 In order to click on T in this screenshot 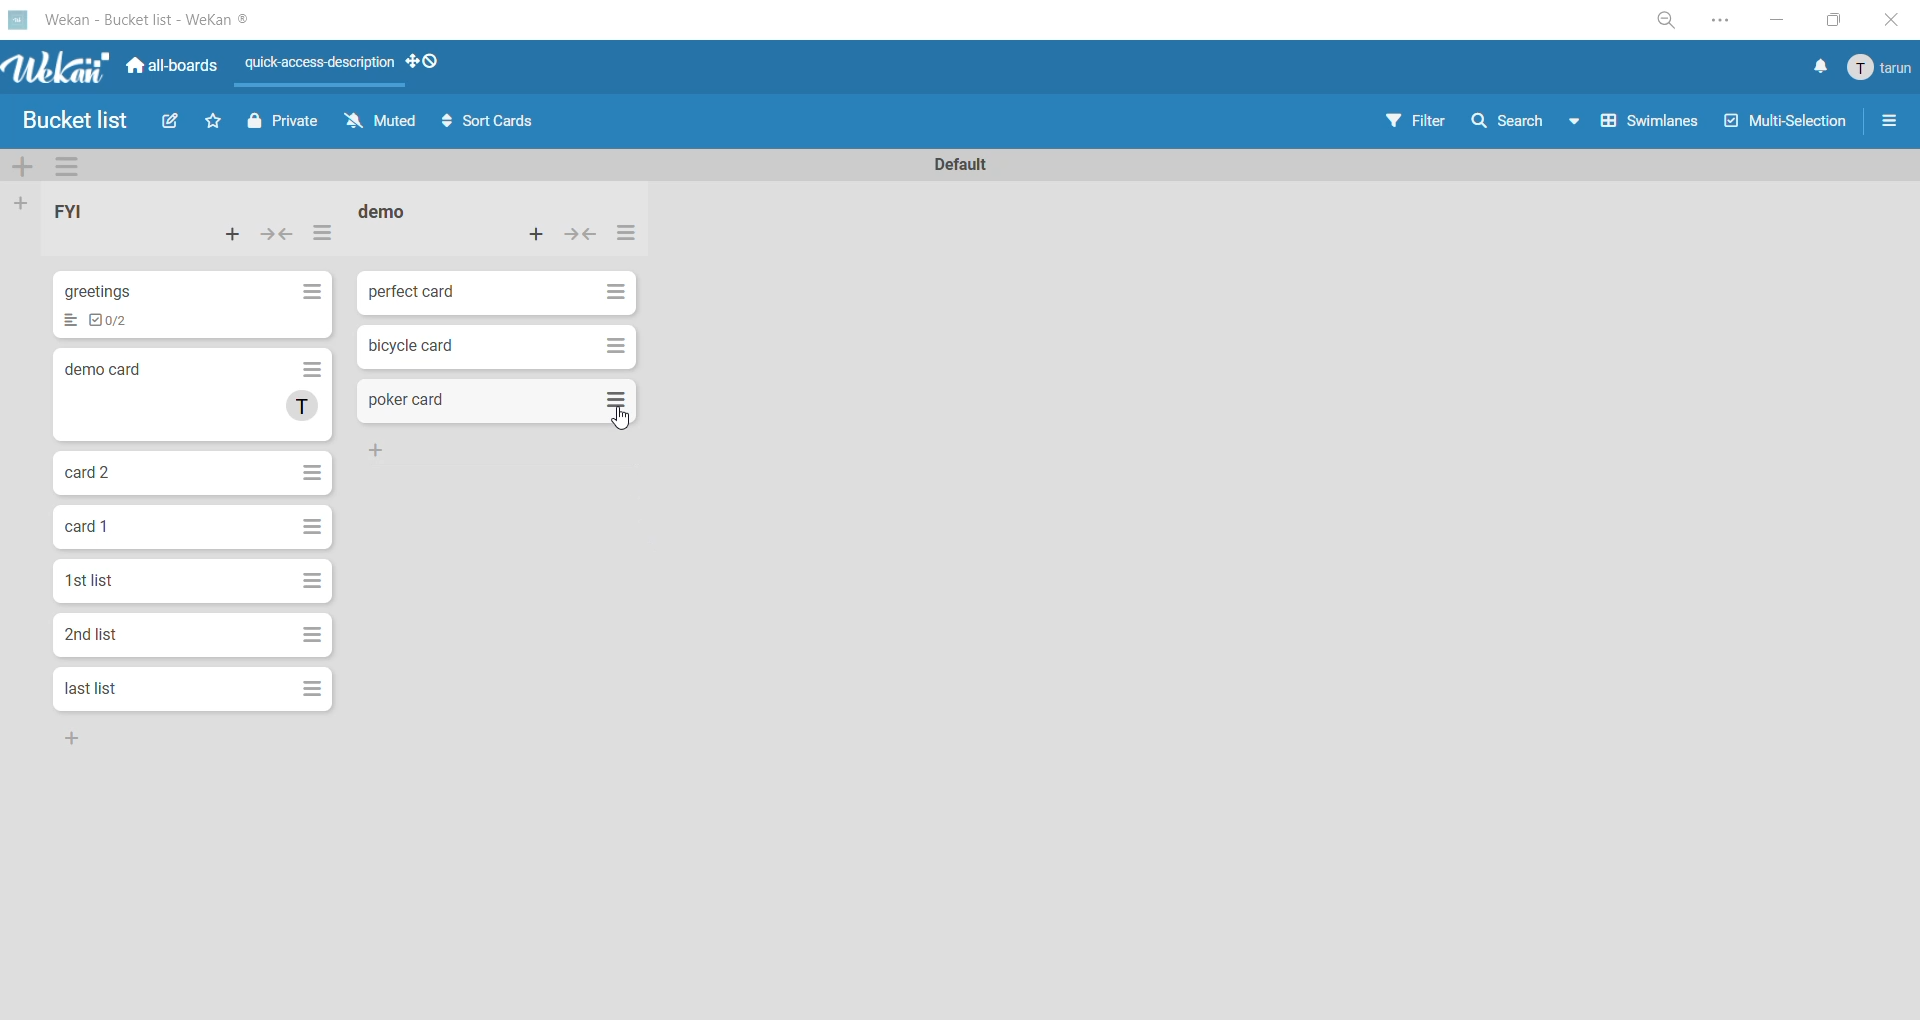, I will do `click(303, 408)`.